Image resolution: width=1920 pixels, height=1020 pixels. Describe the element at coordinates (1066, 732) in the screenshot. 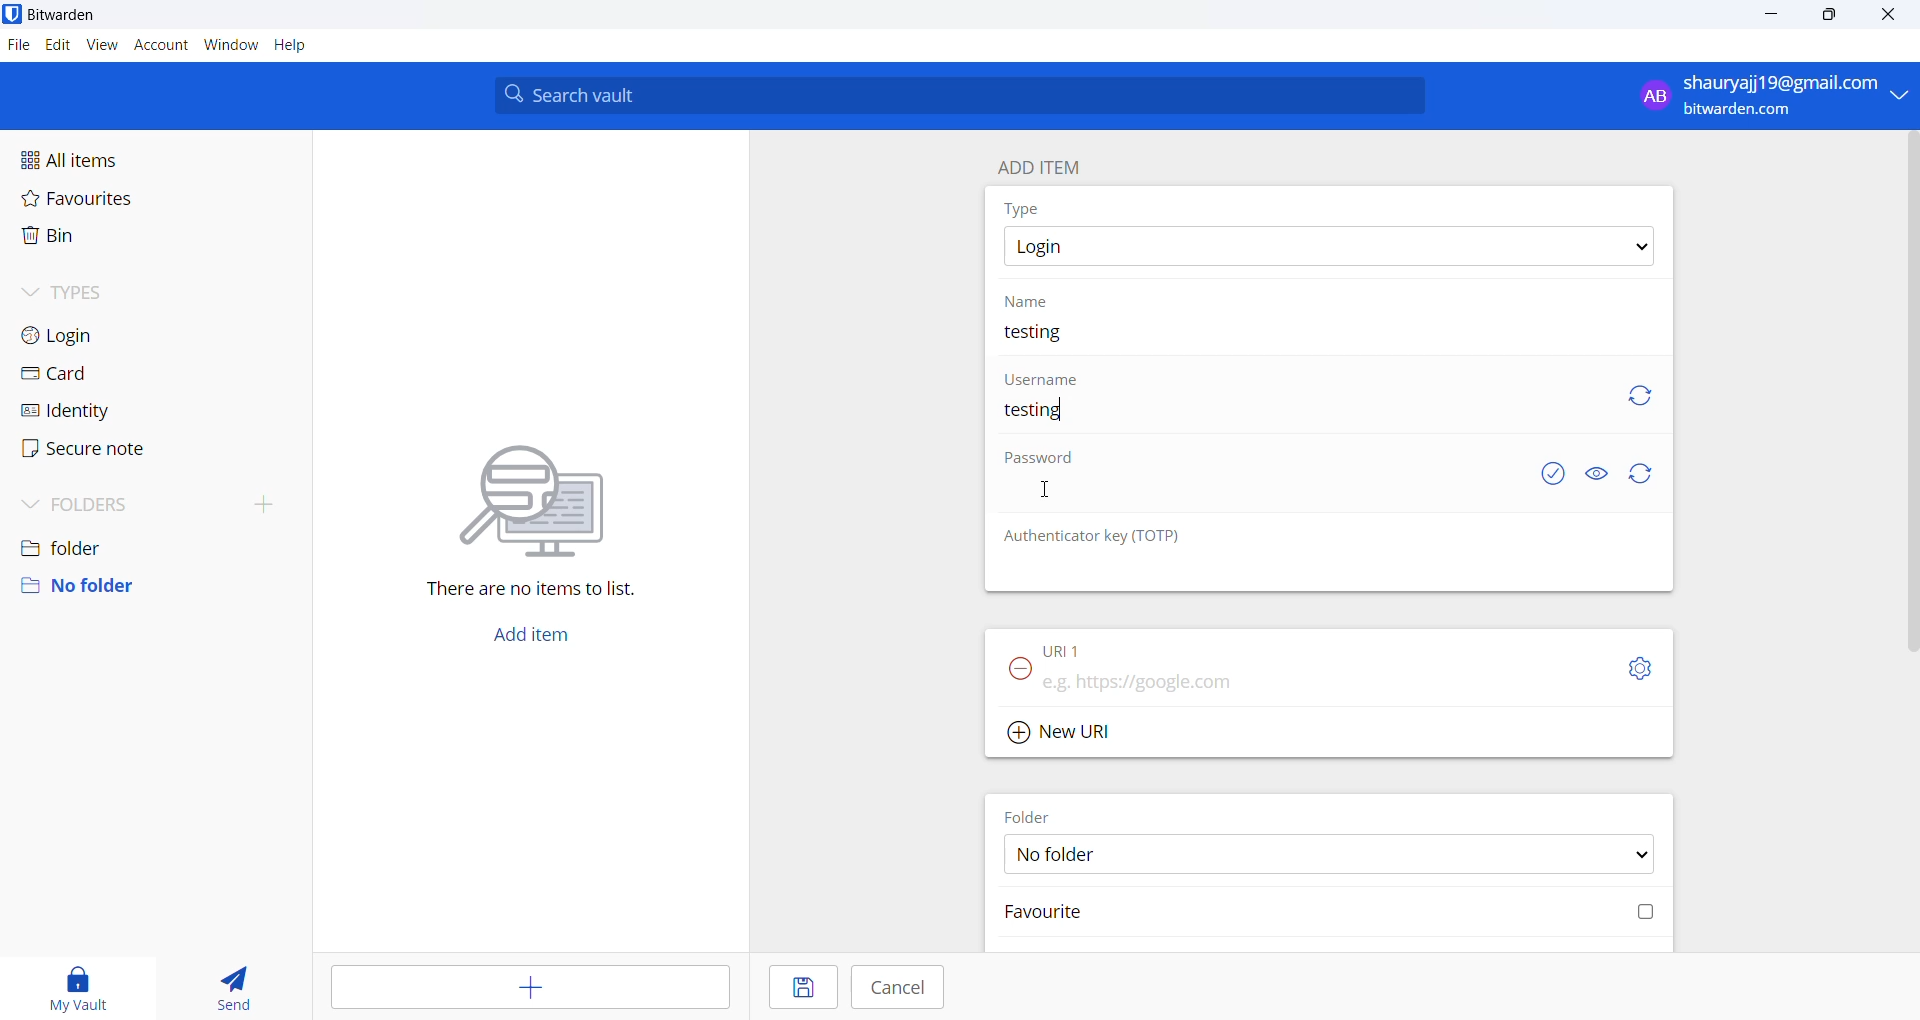

I see `Add new URL` at that location.